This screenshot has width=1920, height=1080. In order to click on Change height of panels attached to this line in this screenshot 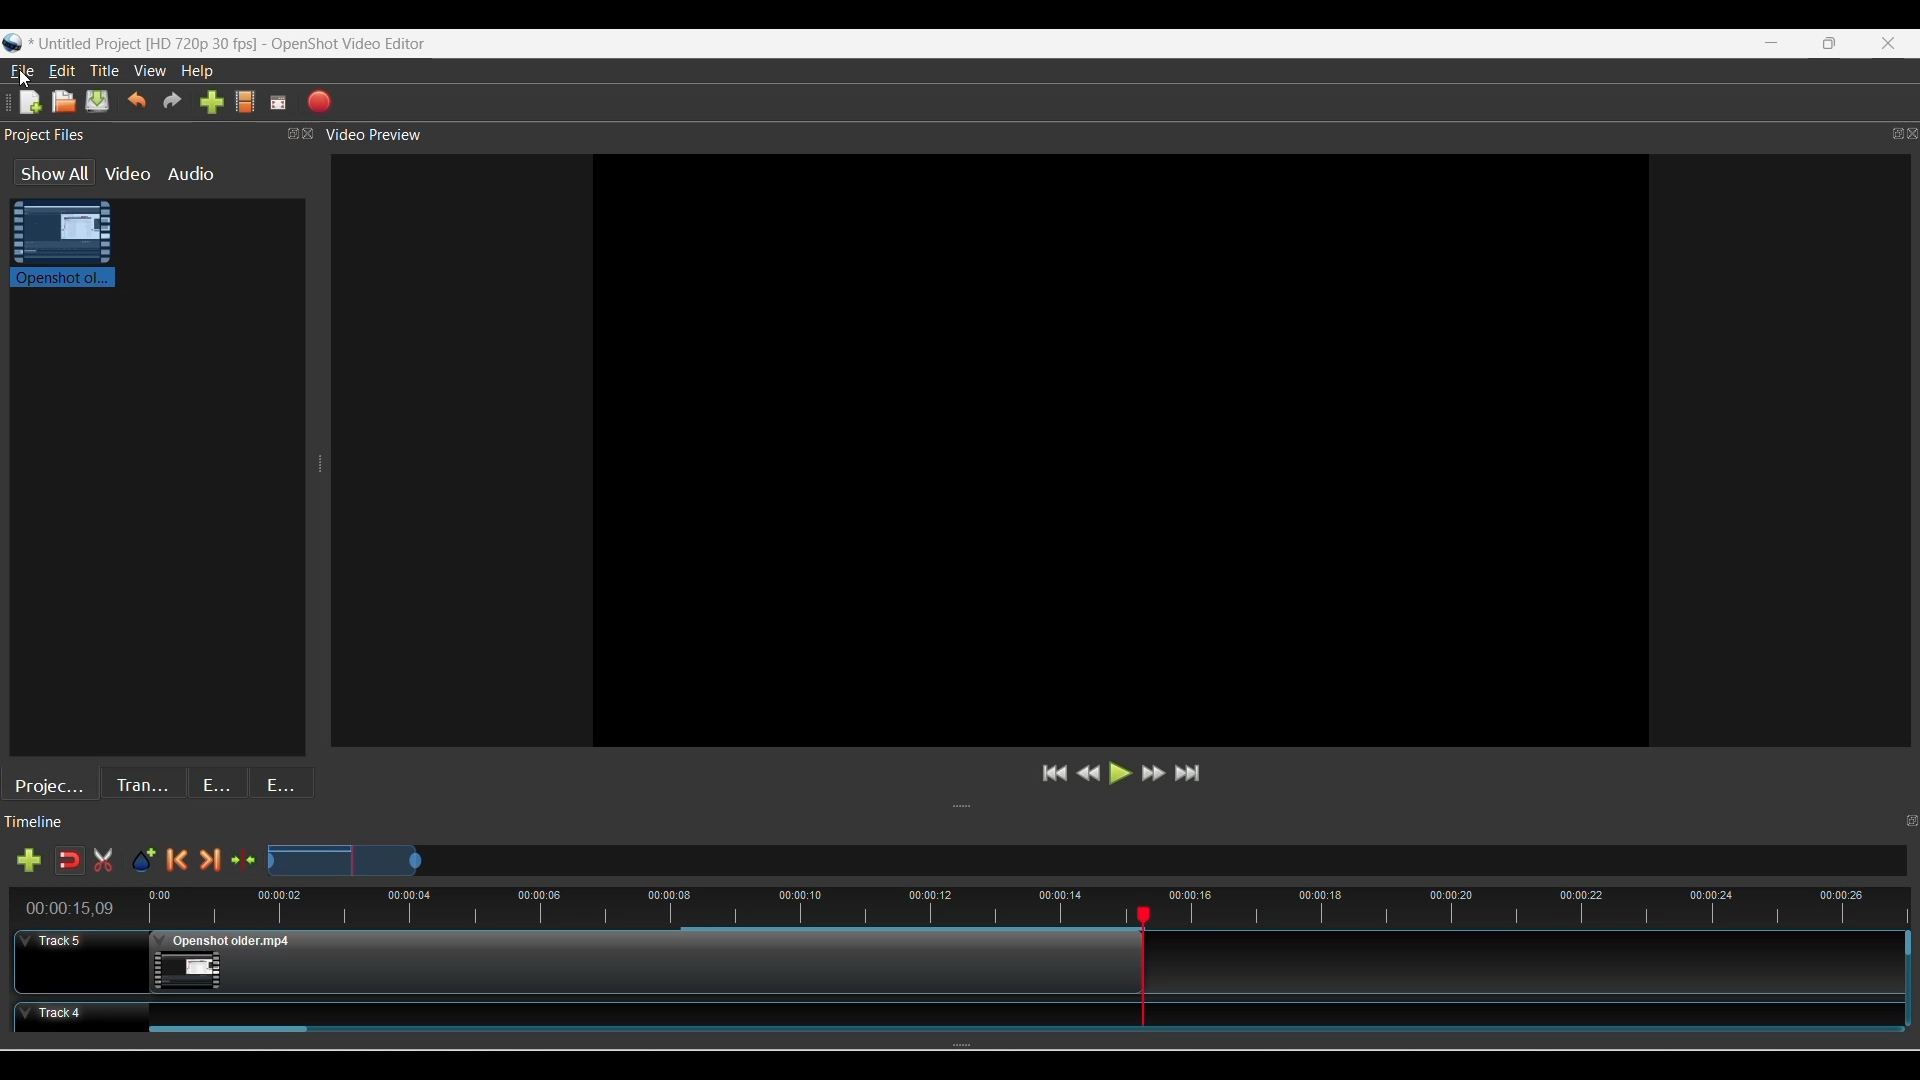, I will do `click(1053, 807)`.